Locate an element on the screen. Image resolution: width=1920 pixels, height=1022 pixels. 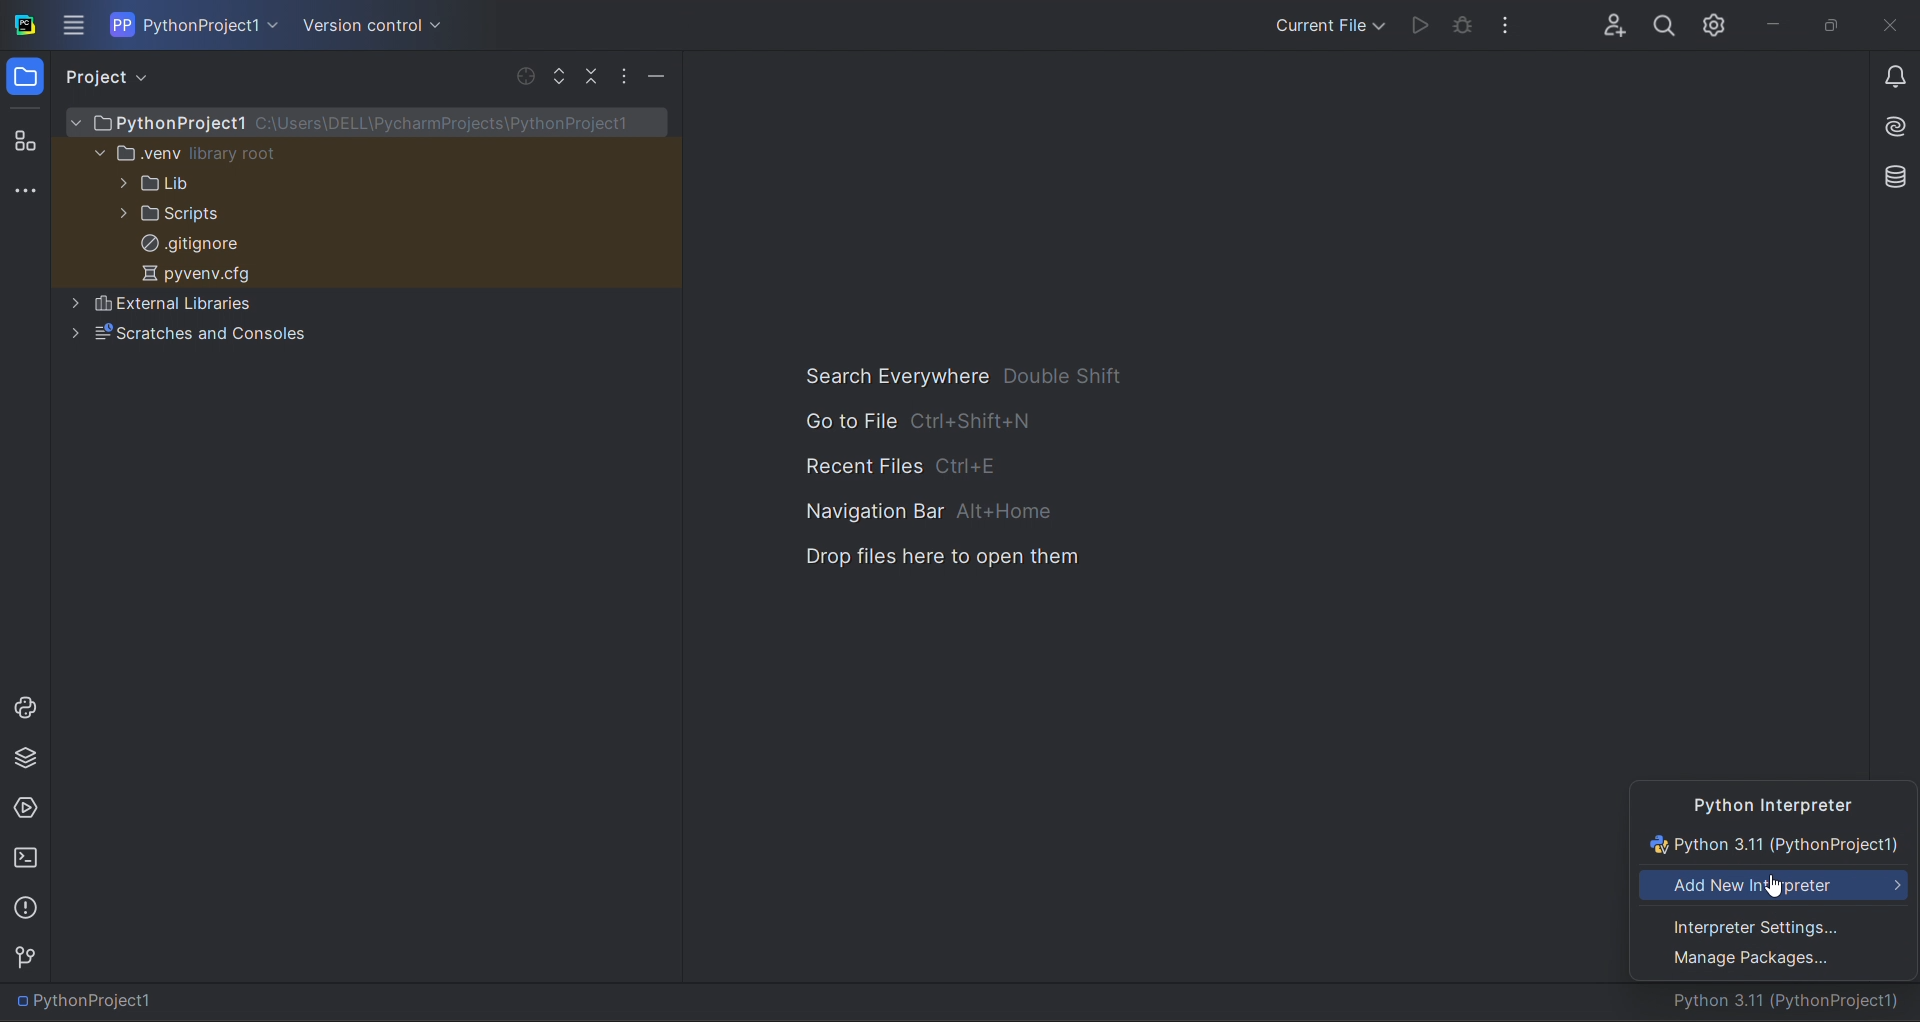
interpreter is located at coordinates (1792, 1002).